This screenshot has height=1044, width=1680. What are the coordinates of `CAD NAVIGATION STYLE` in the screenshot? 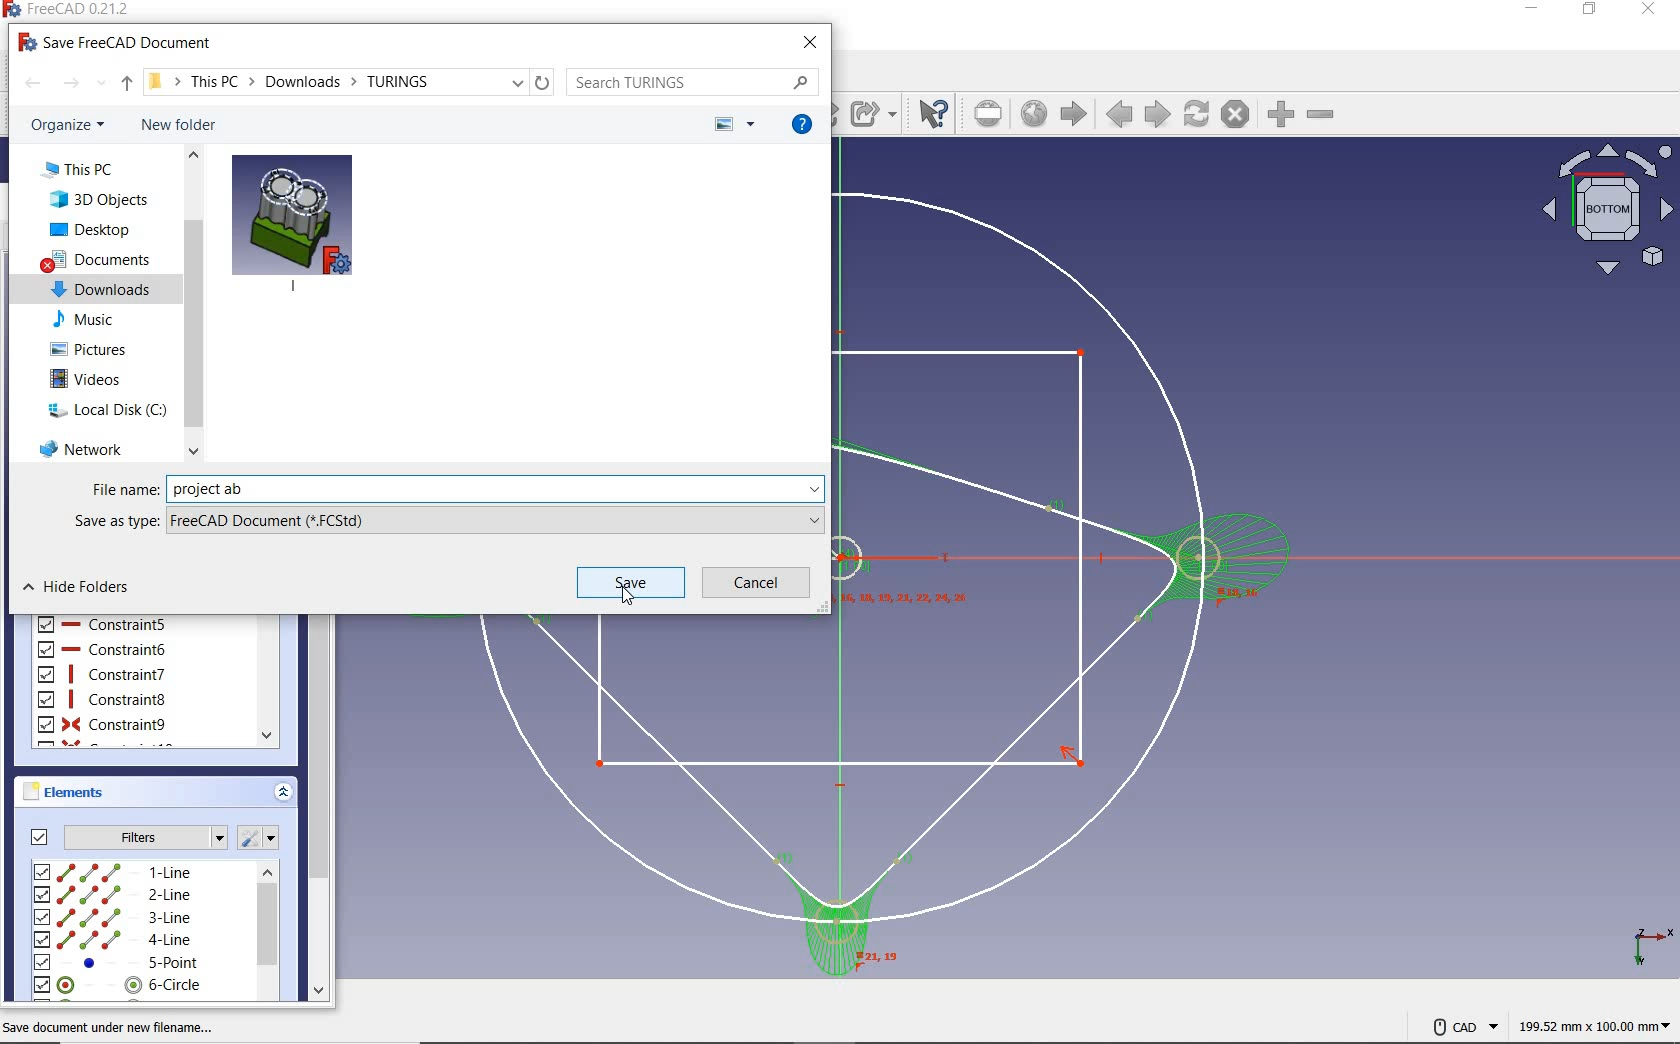 It's located at (1454, 1025).